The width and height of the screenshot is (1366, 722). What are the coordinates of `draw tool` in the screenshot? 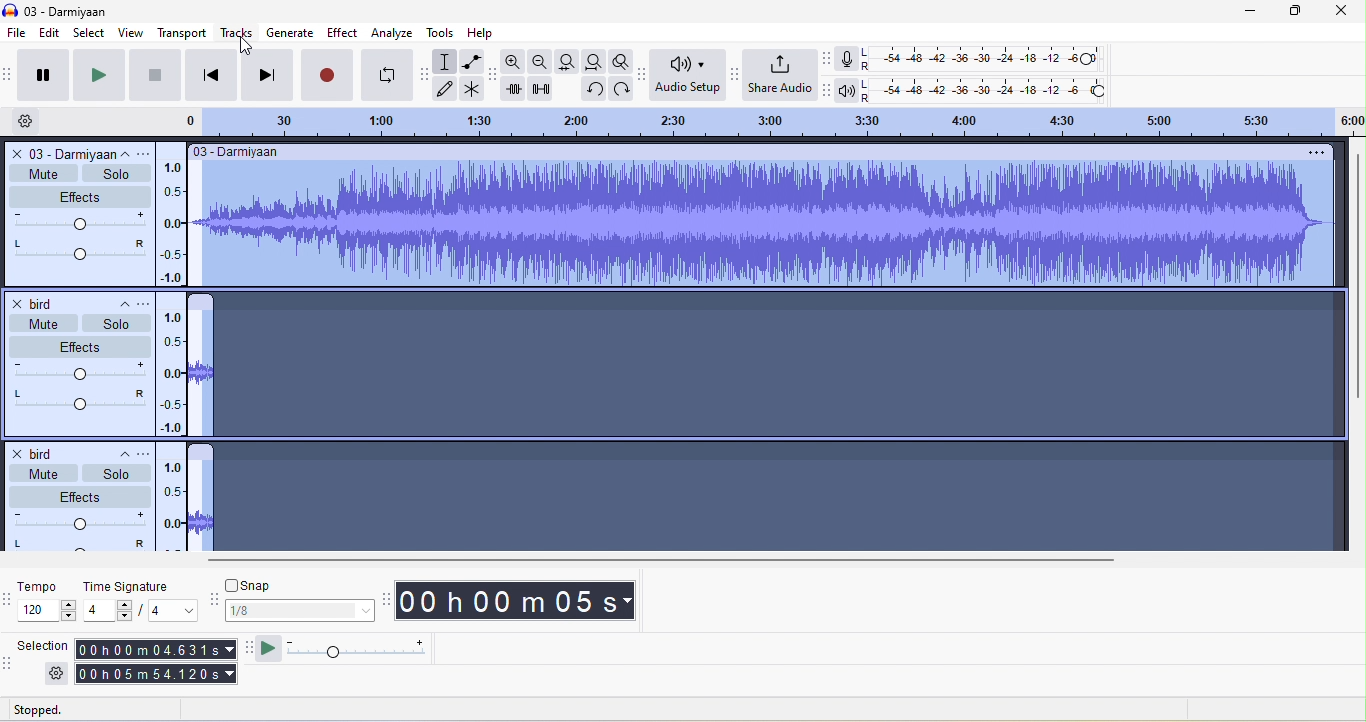 It's located at (446, 90).